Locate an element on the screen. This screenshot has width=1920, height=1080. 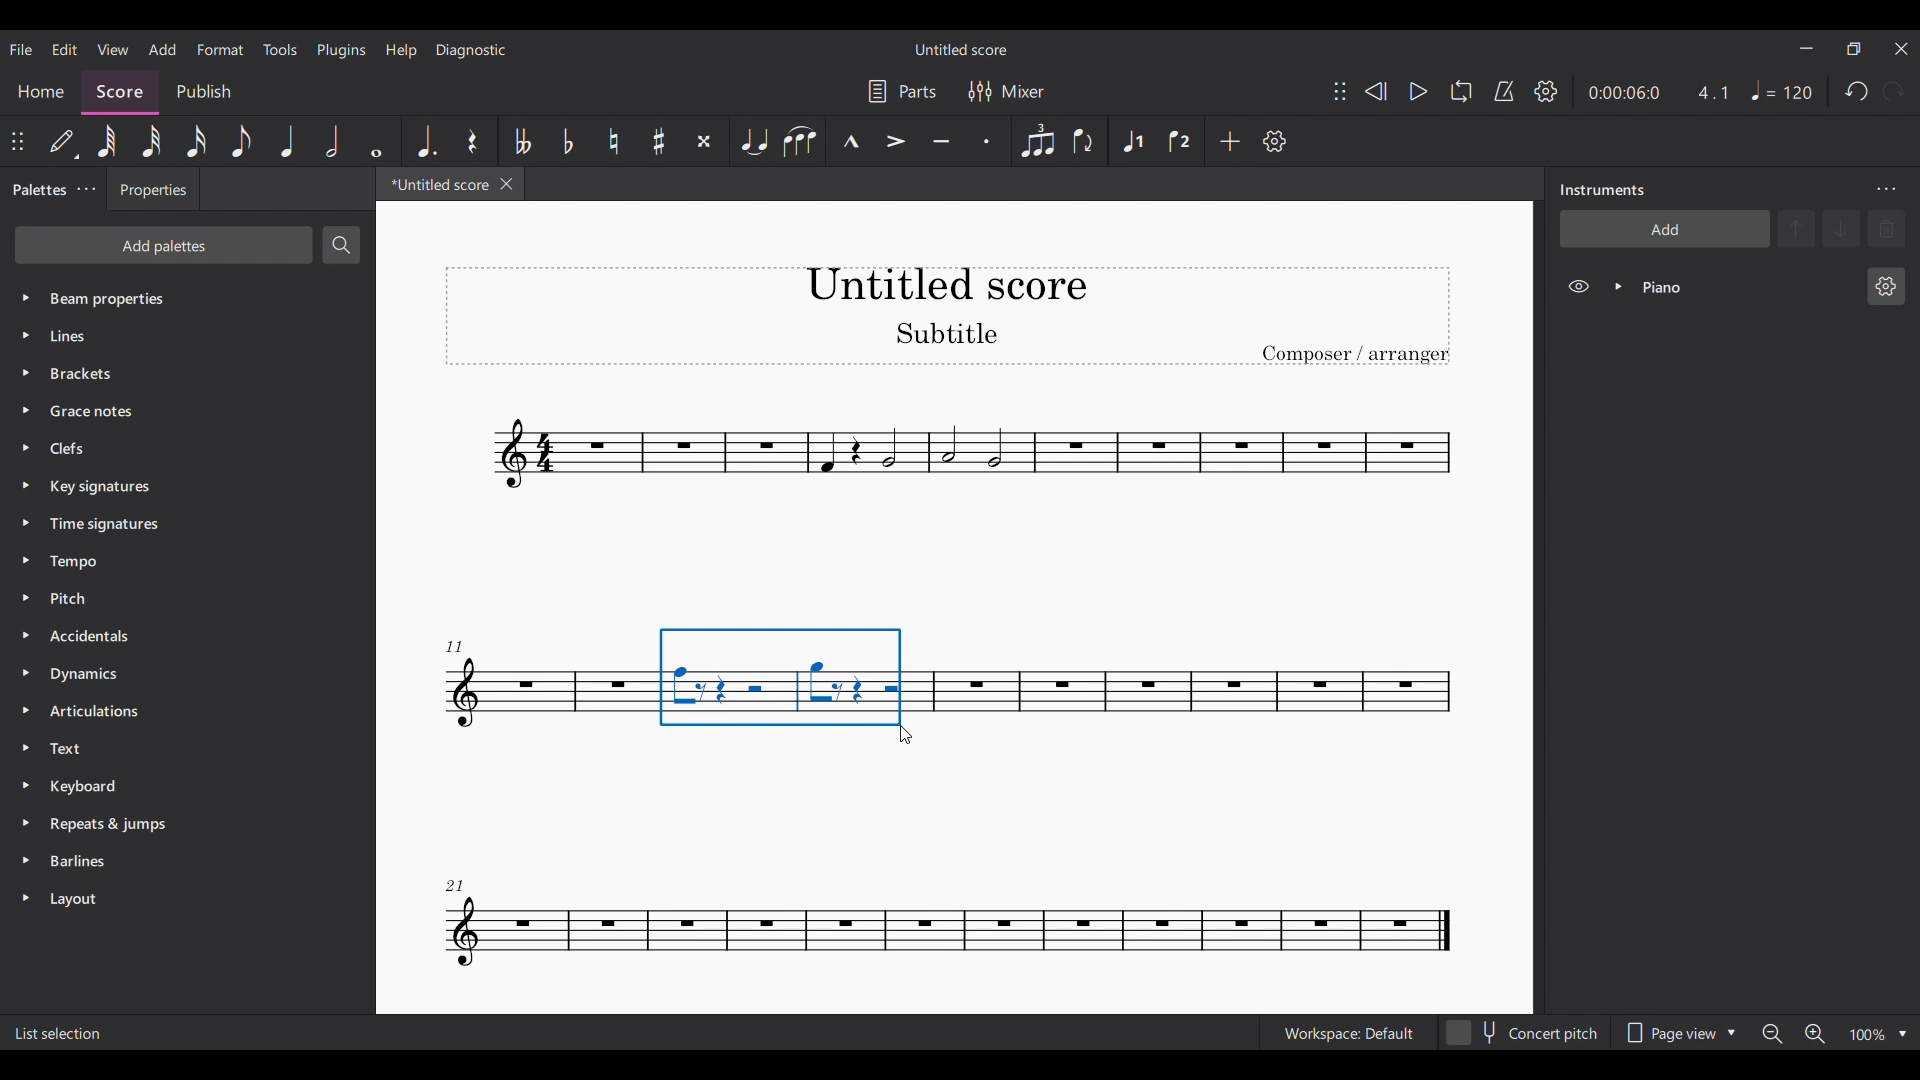
Key signatures is located at coordinates (184, 488).